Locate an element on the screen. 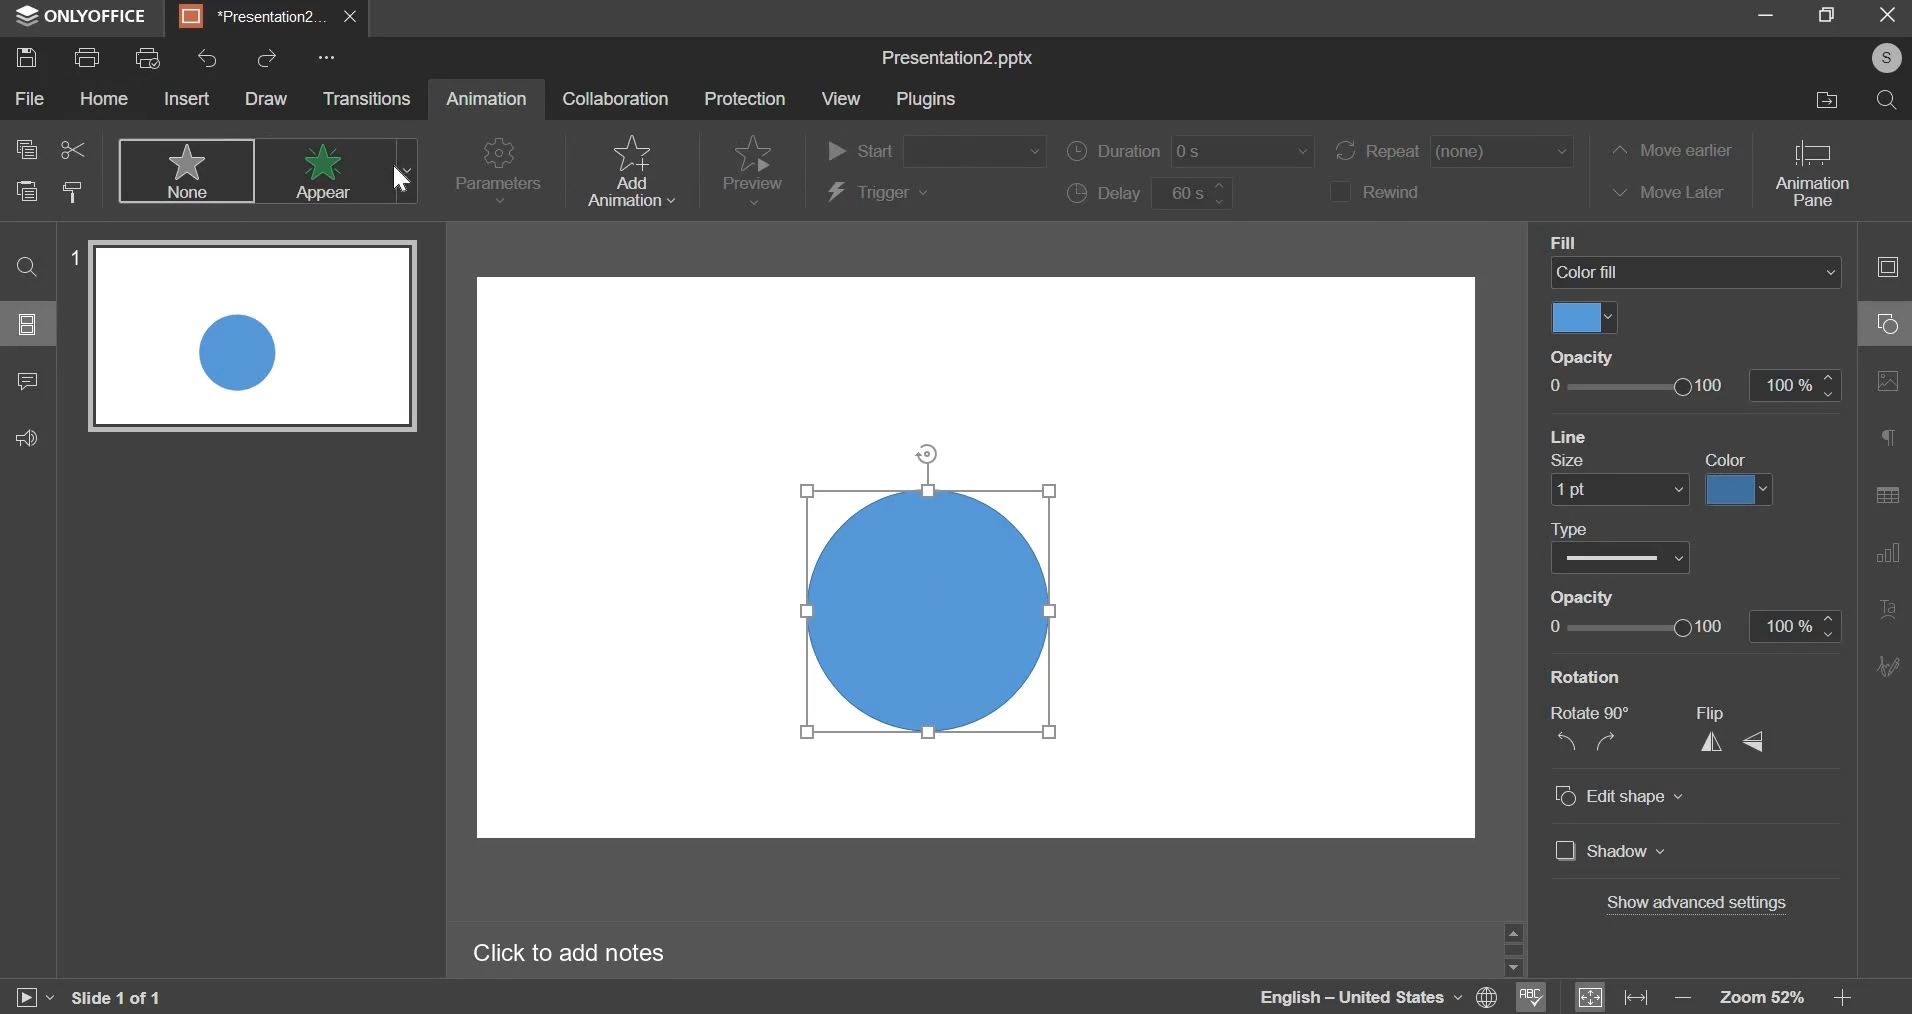  move earlier is located at coordinates (1674, 149).